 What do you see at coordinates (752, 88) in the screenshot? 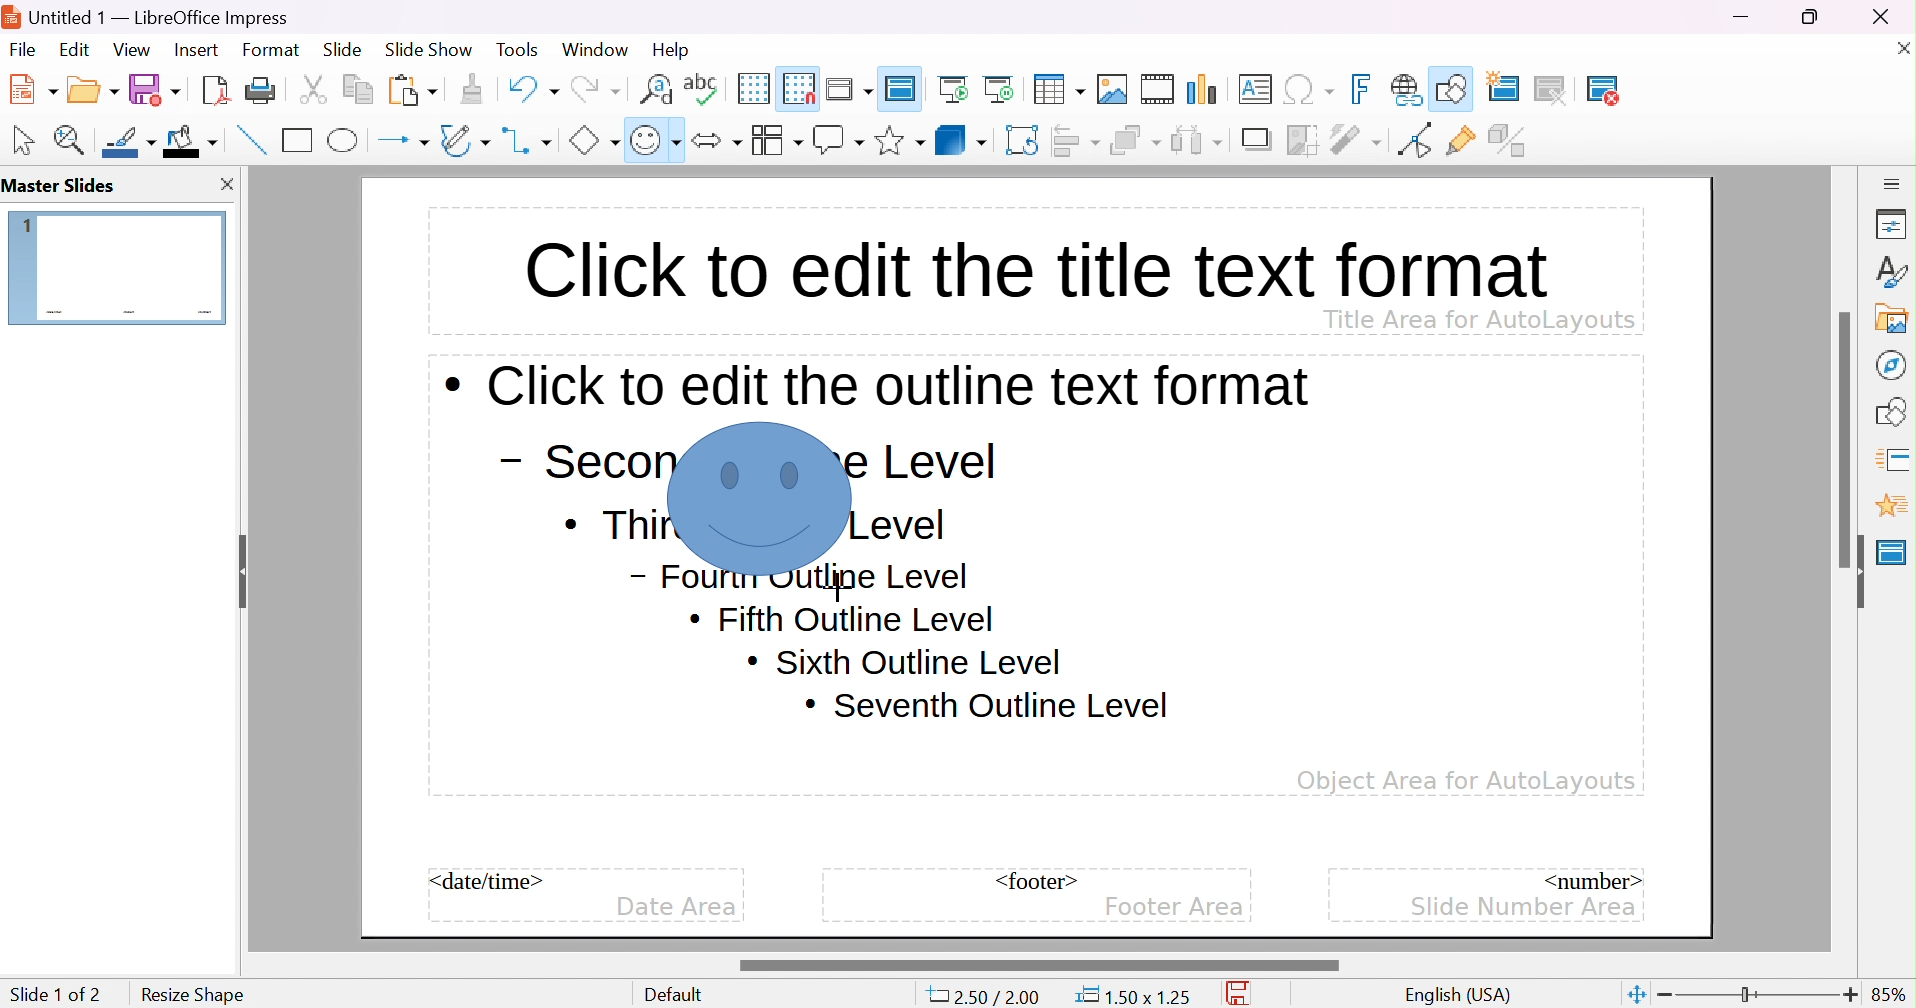
I see `display grid` at bounding box center [752, 88].